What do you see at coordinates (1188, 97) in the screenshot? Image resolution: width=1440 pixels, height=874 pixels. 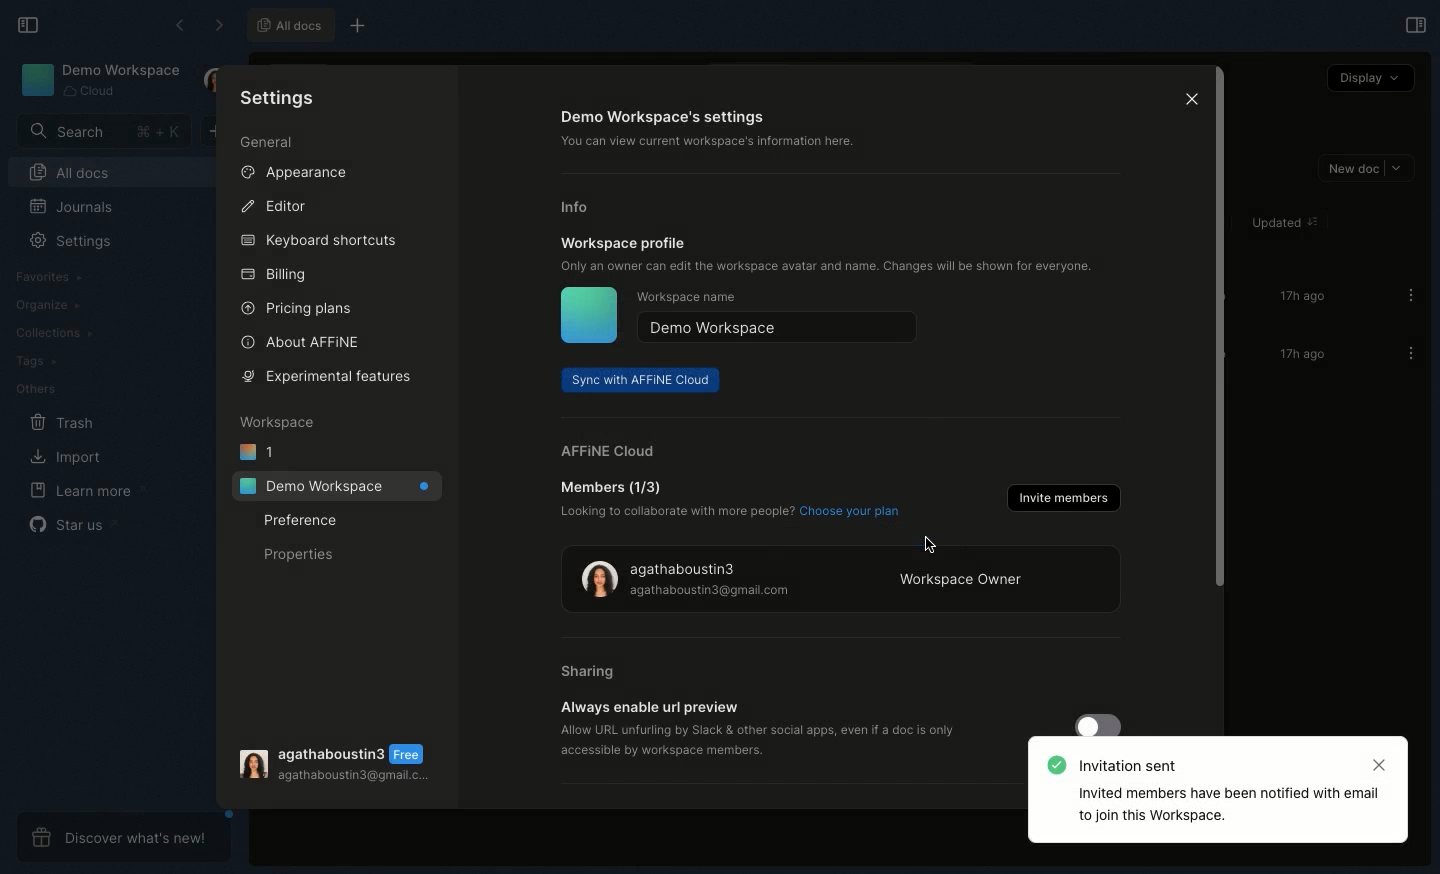 I see `Close icon` at bounding box center [1188, 97].